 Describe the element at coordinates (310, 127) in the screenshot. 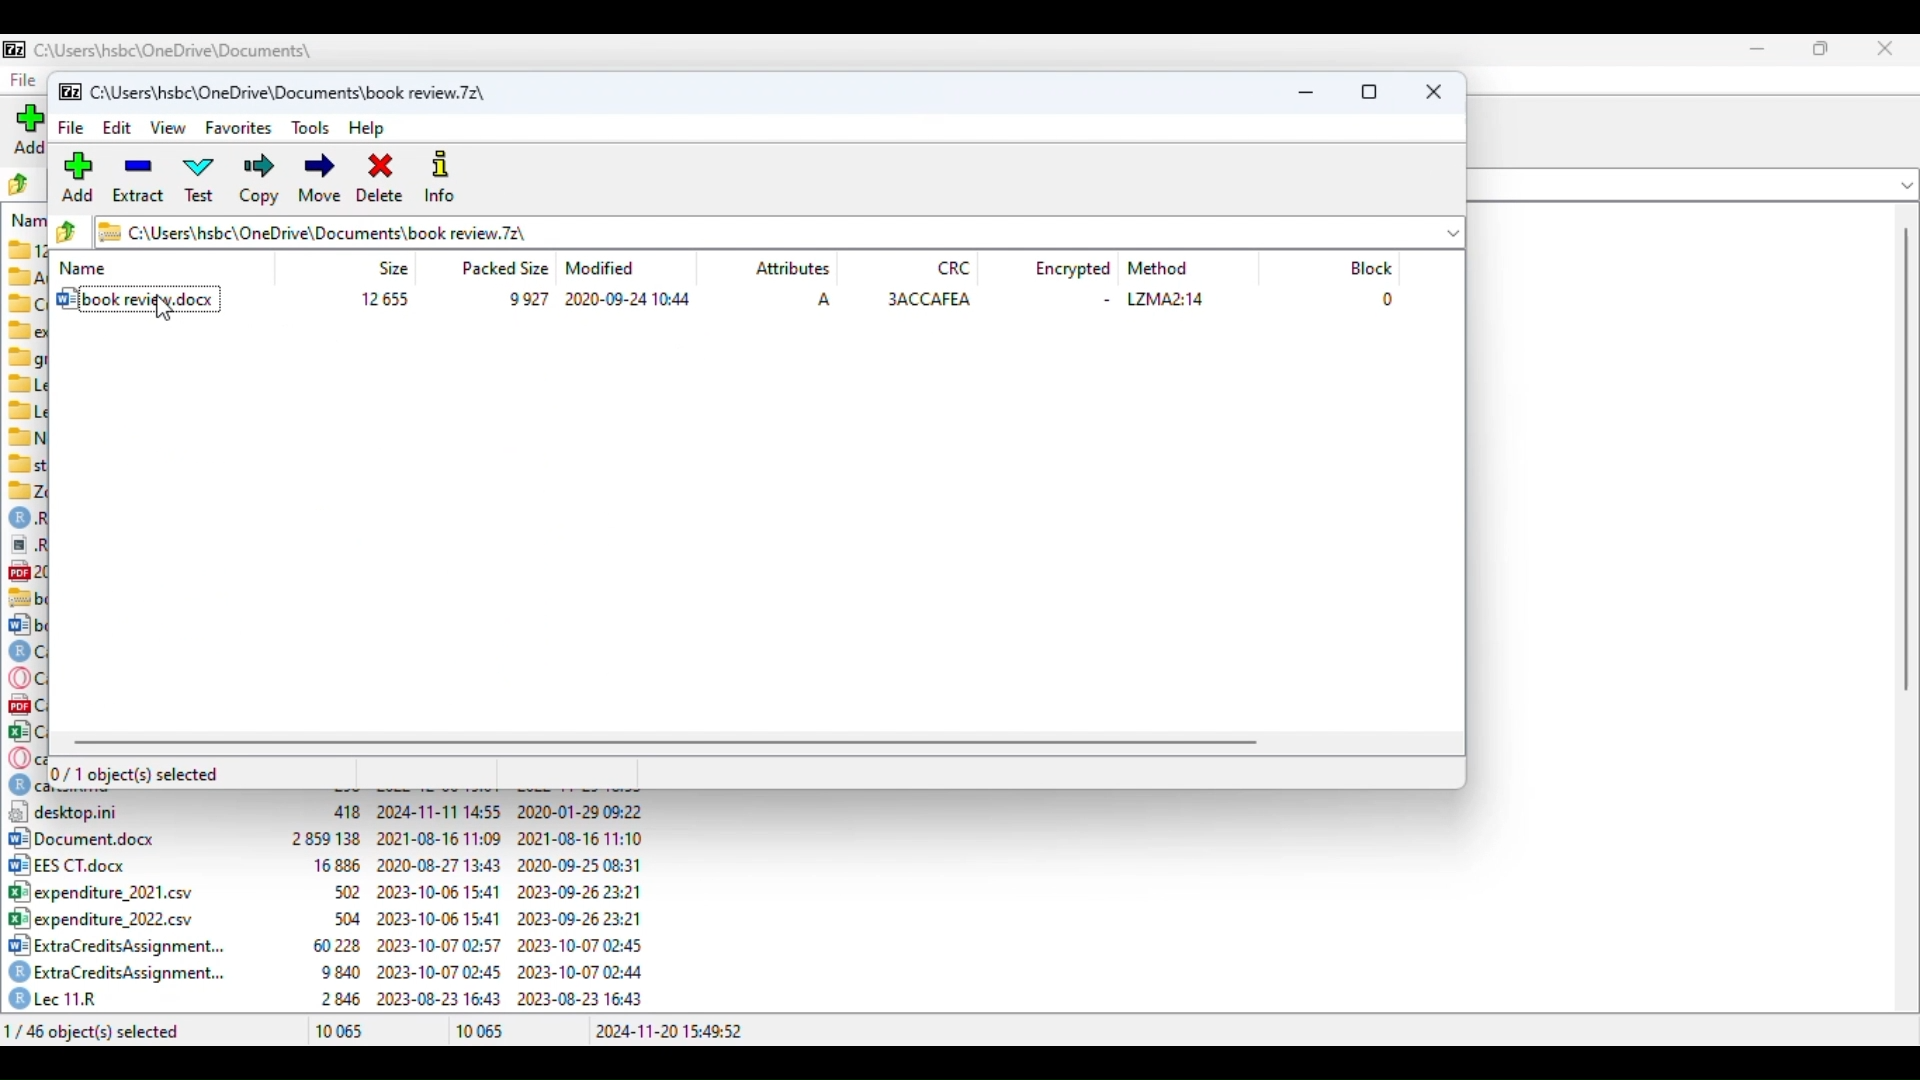

I see `tools` at that location.